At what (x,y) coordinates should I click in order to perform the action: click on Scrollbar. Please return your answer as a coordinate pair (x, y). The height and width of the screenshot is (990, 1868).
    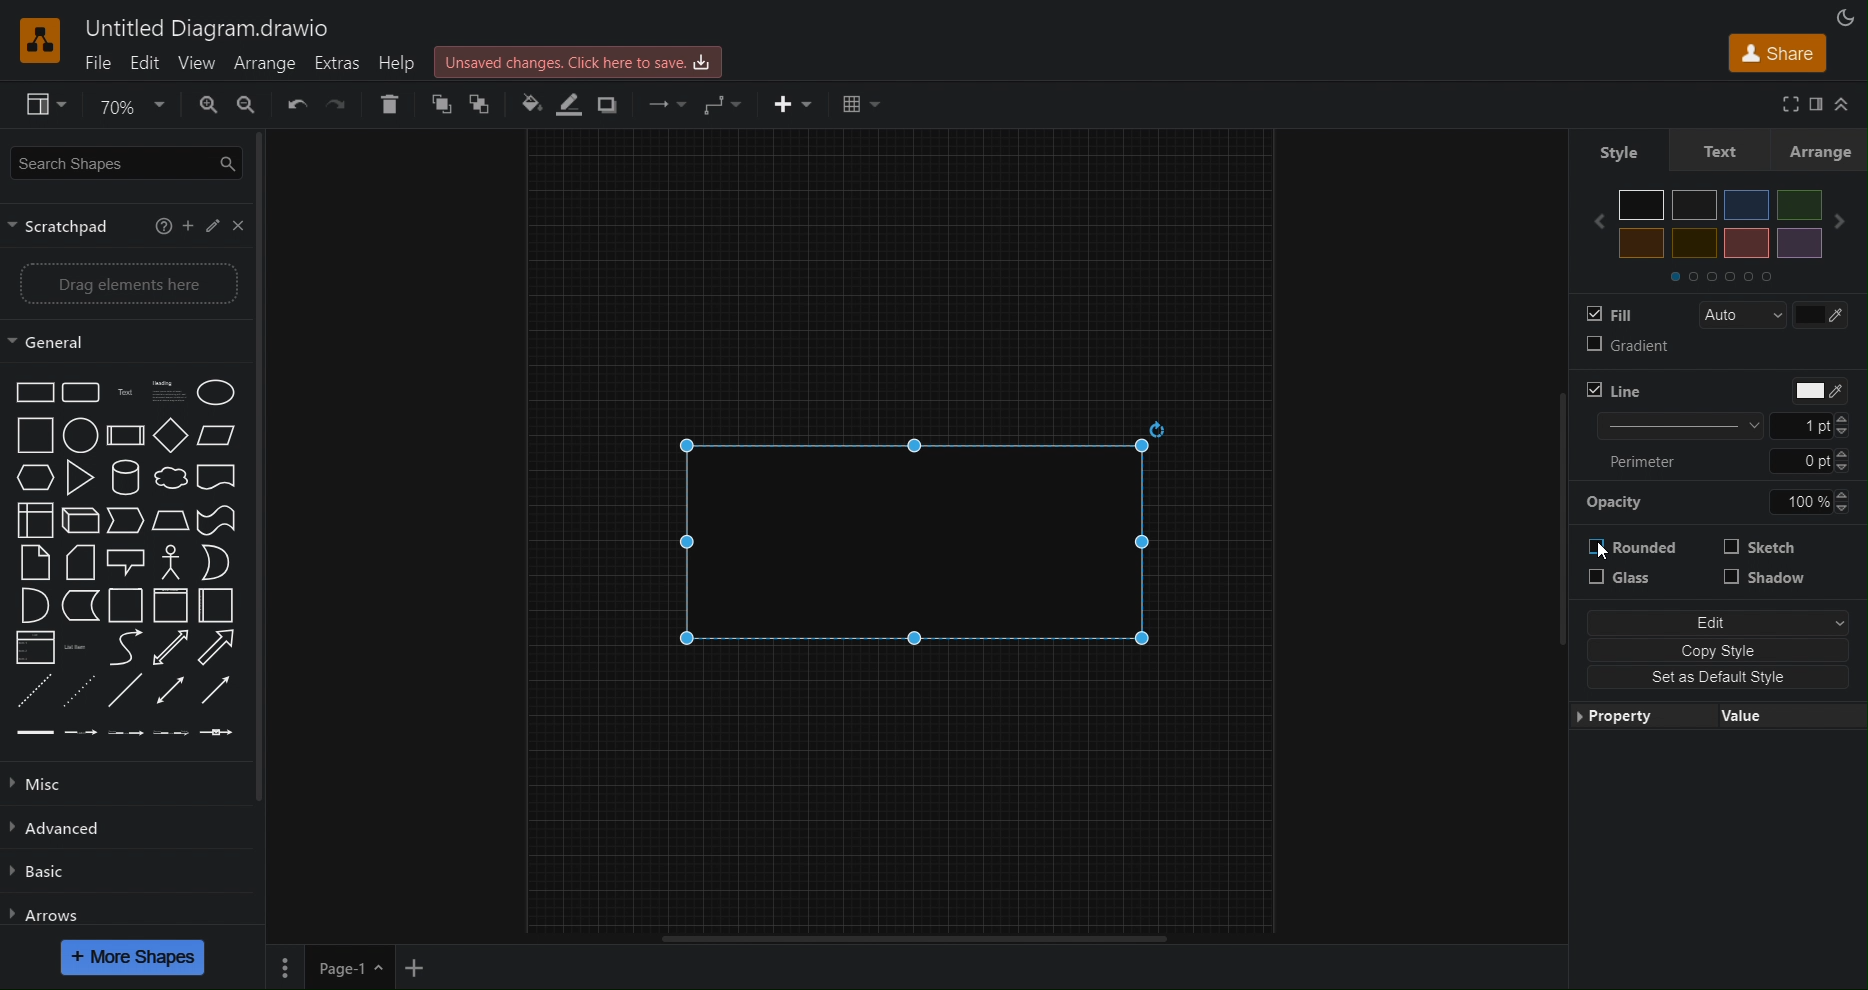
    Looking at the image, I should click on (924, 938).